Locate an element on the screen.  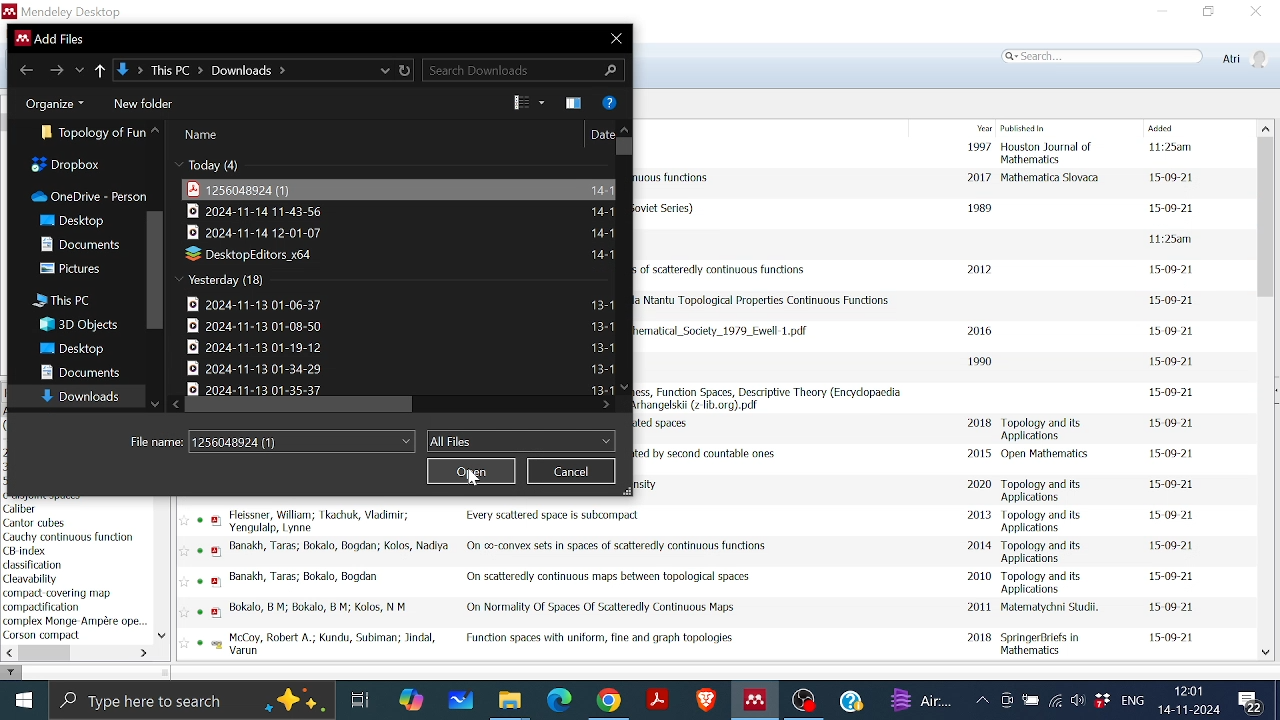
date is located at coordinates (1168, 518).